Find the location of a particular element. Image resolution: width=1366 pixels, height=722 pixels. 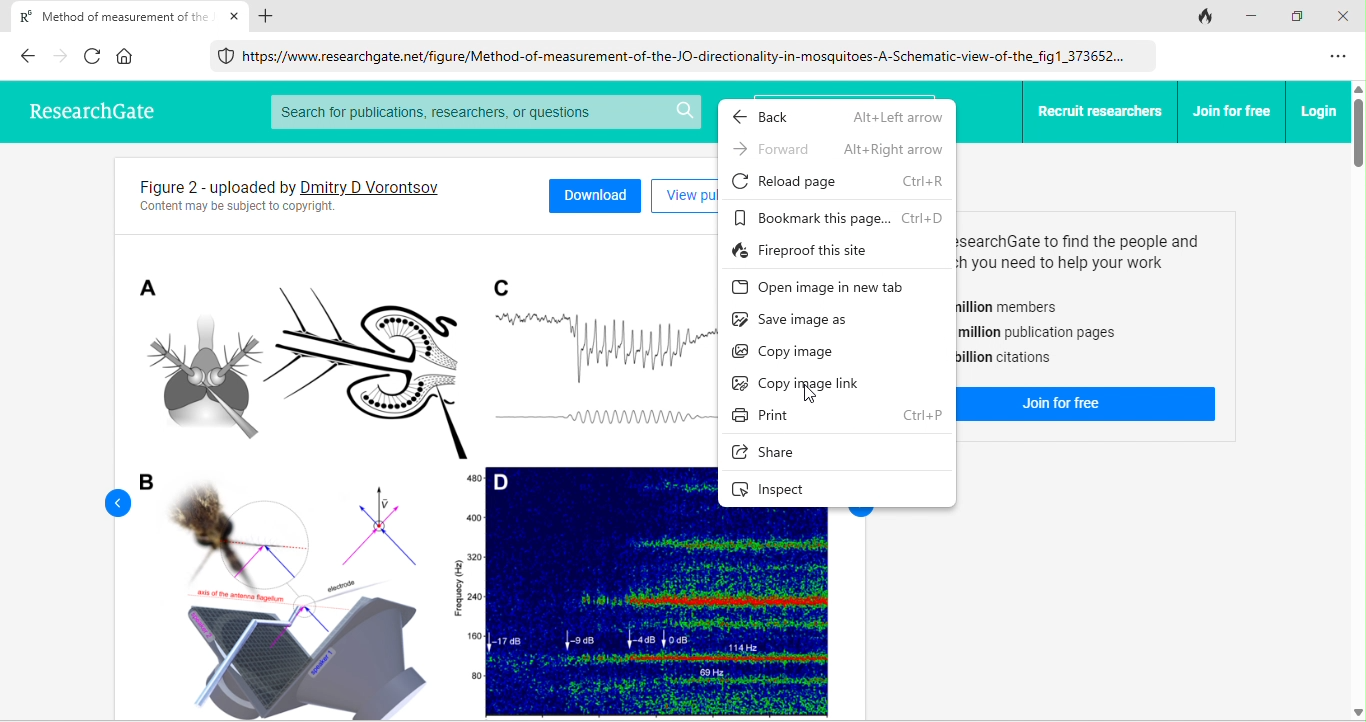

download is located at coordinates (595, 193).